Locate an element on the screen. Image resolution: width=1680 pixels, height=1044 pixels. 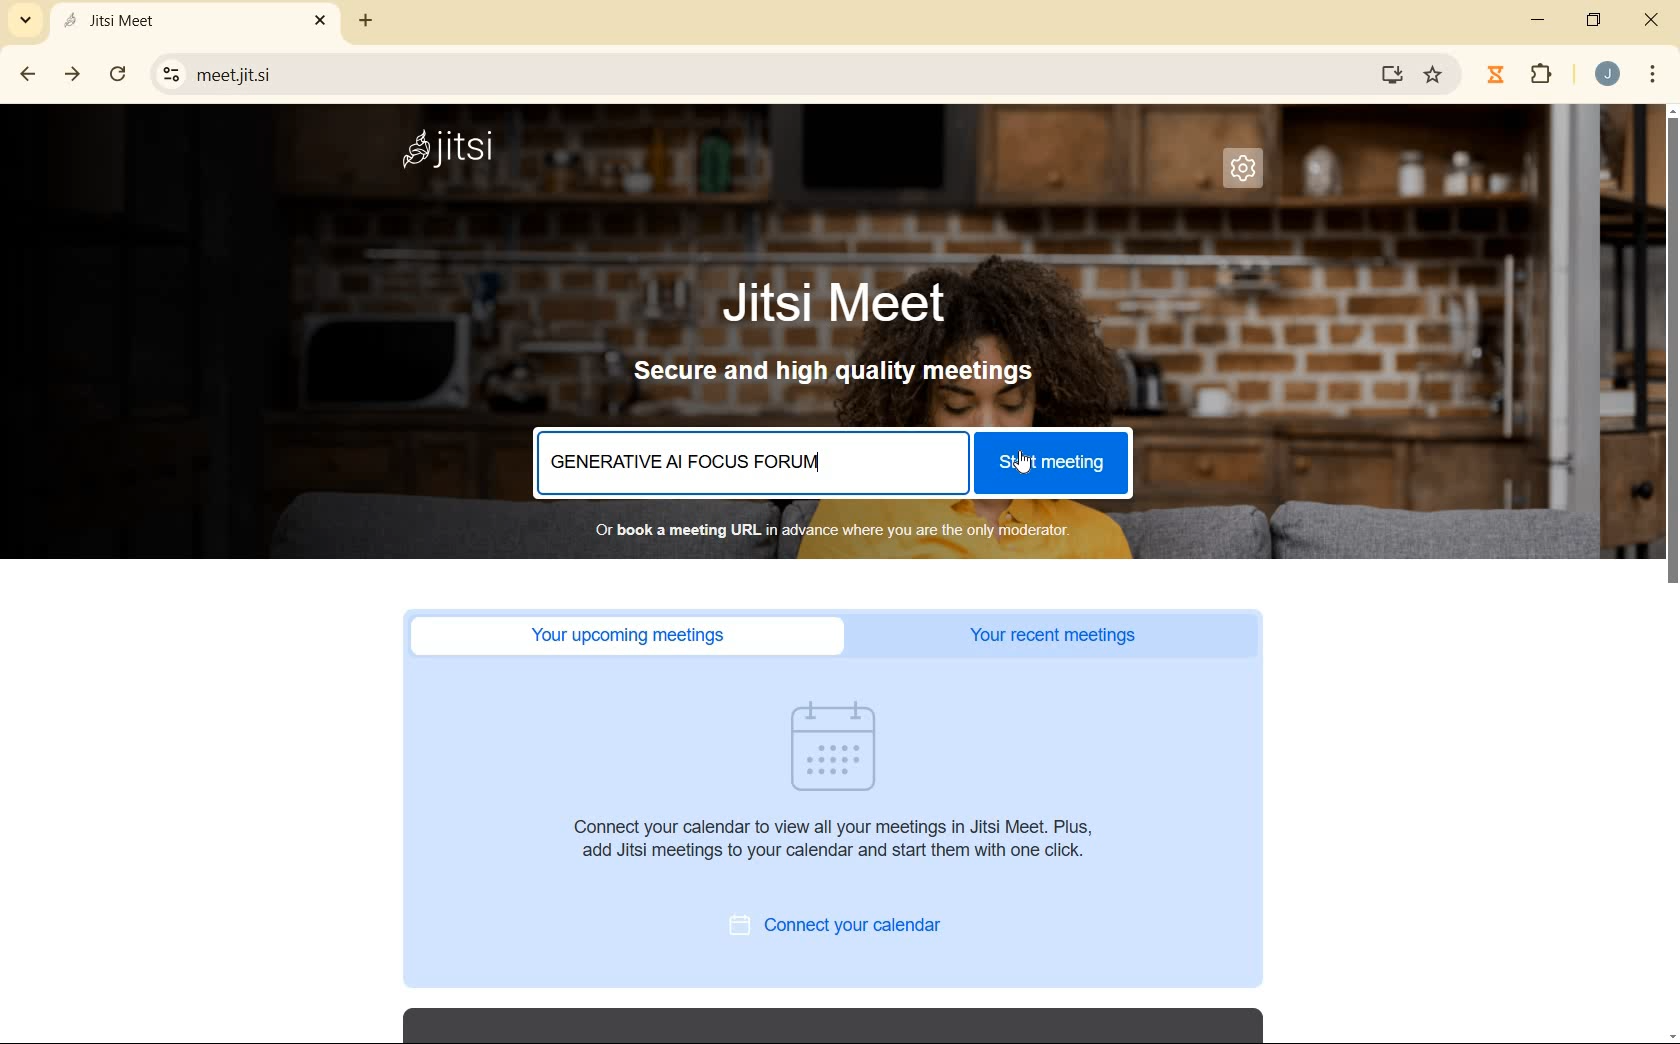
SCROLLBAR is located at coordinates (1674, 575).